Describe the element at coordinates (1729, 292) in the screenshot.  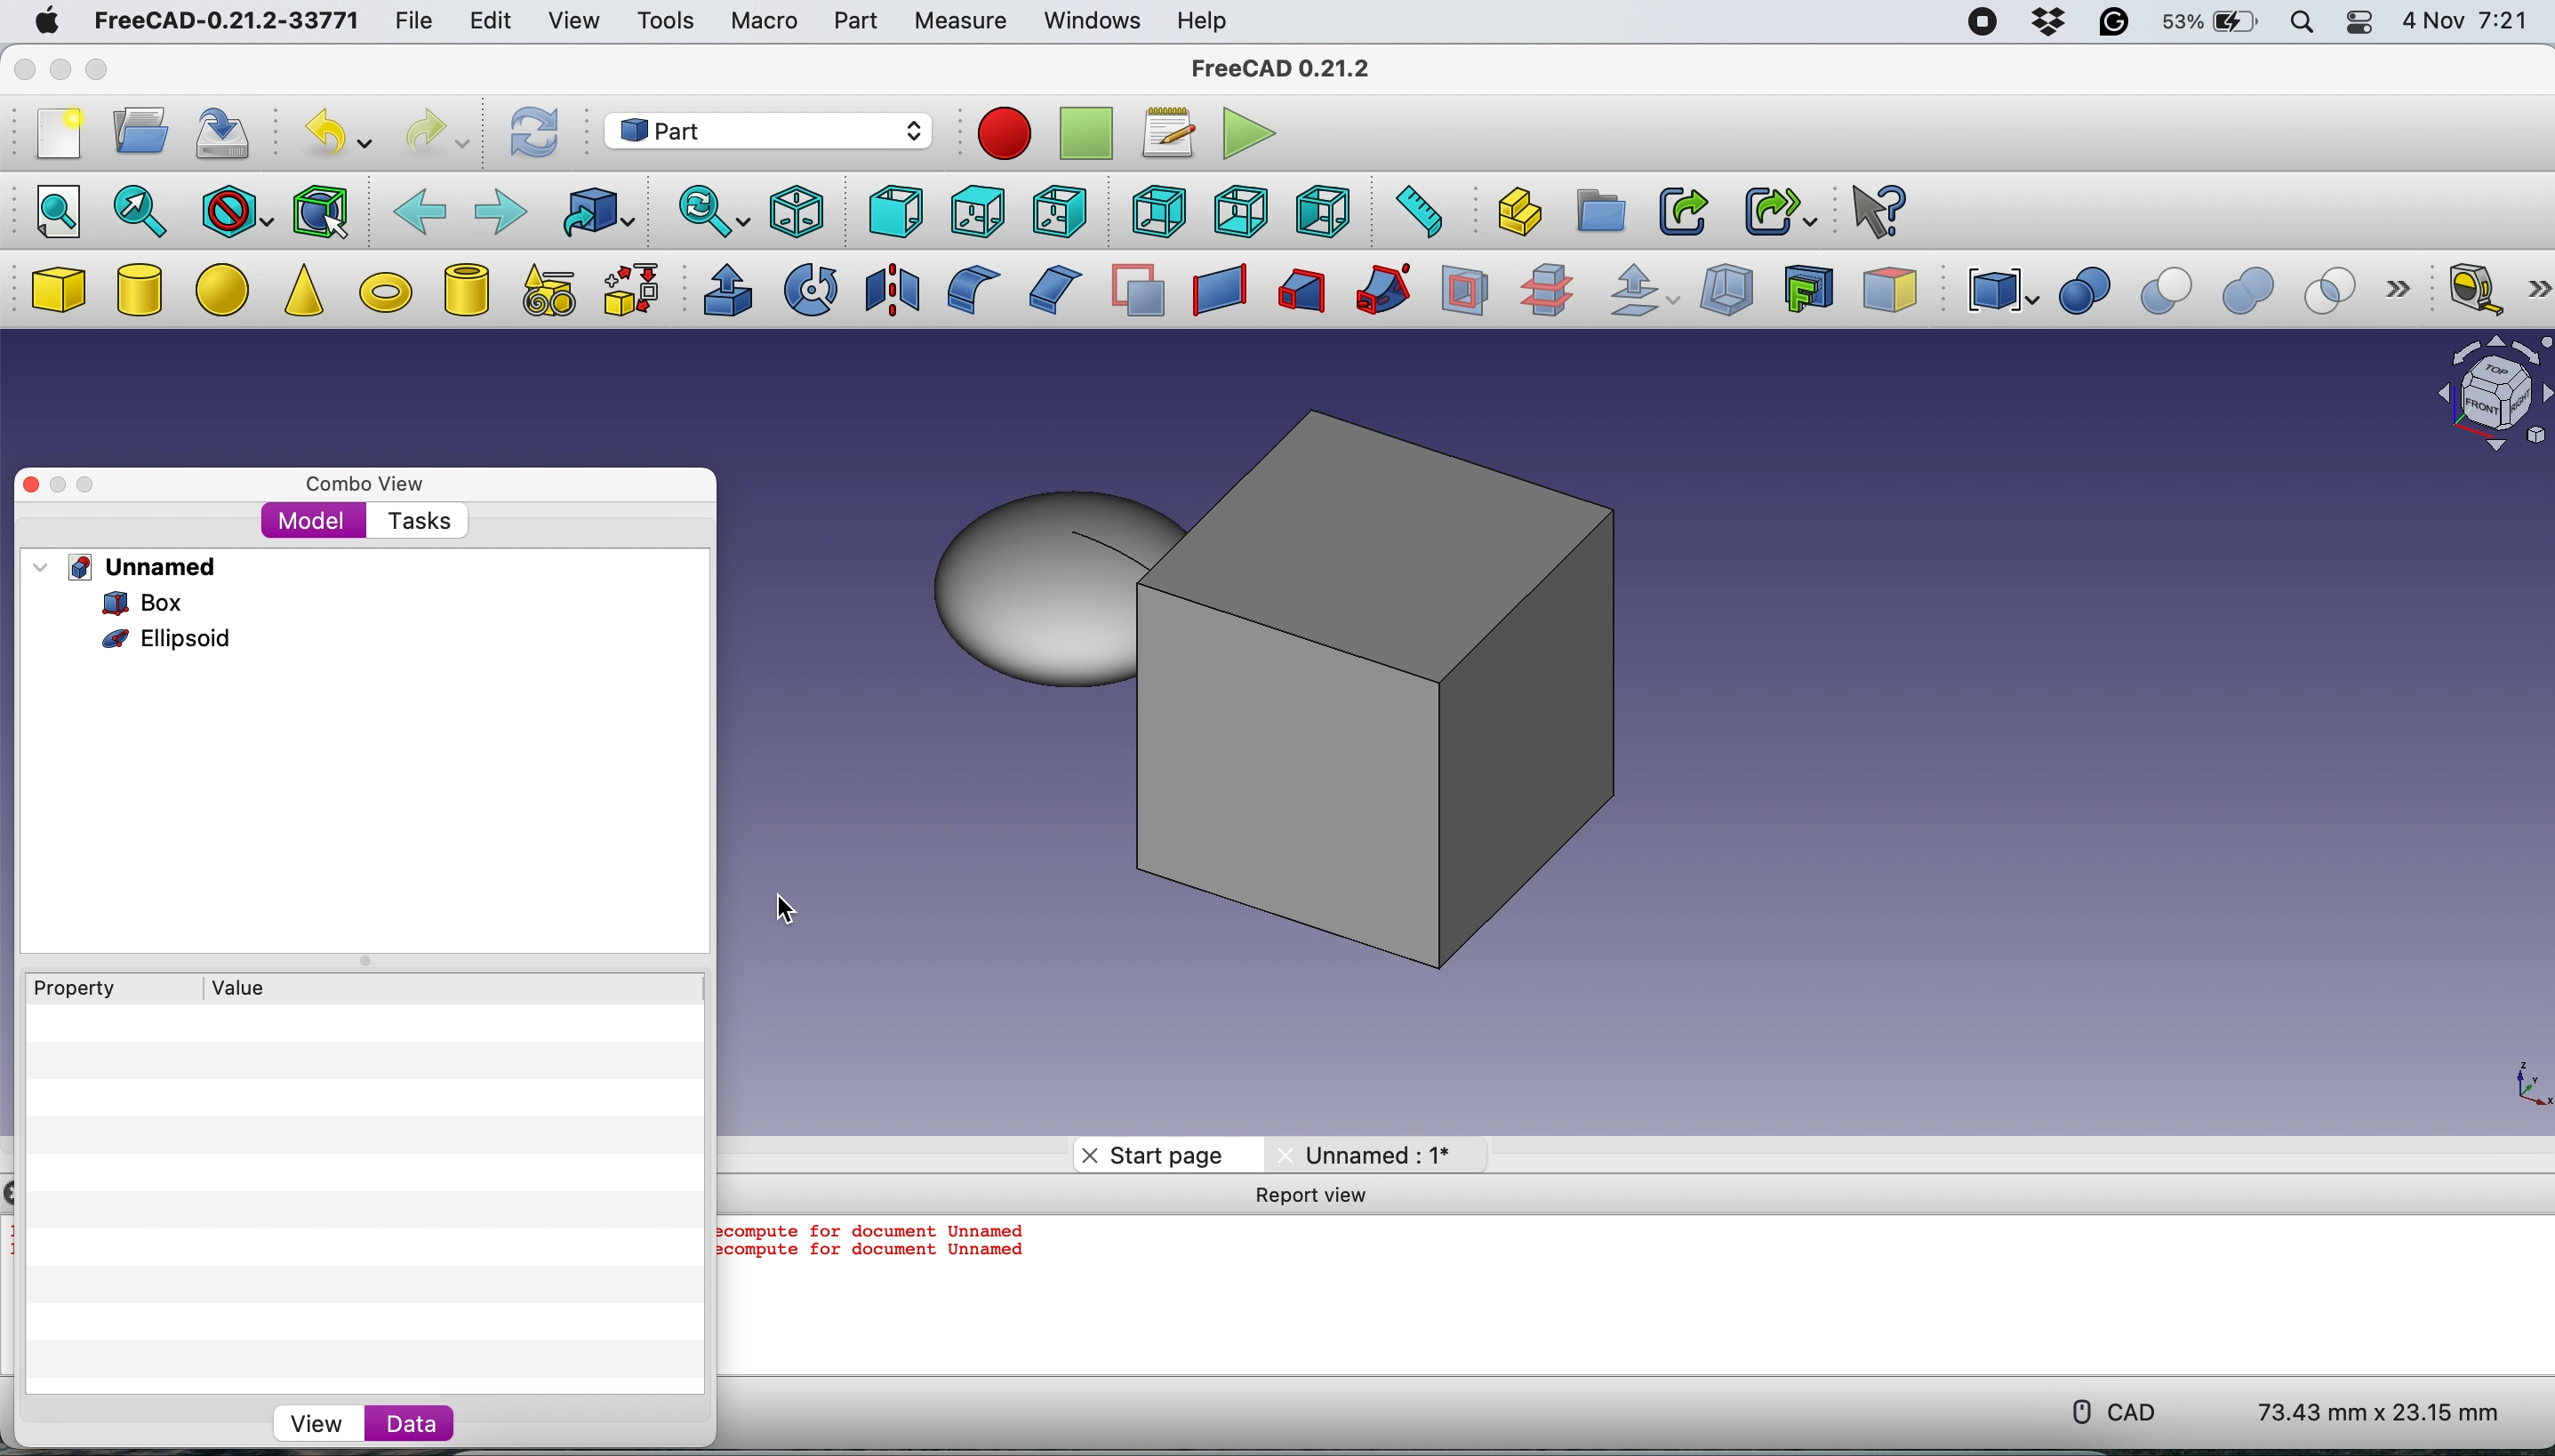
I see `thickness` at that location.